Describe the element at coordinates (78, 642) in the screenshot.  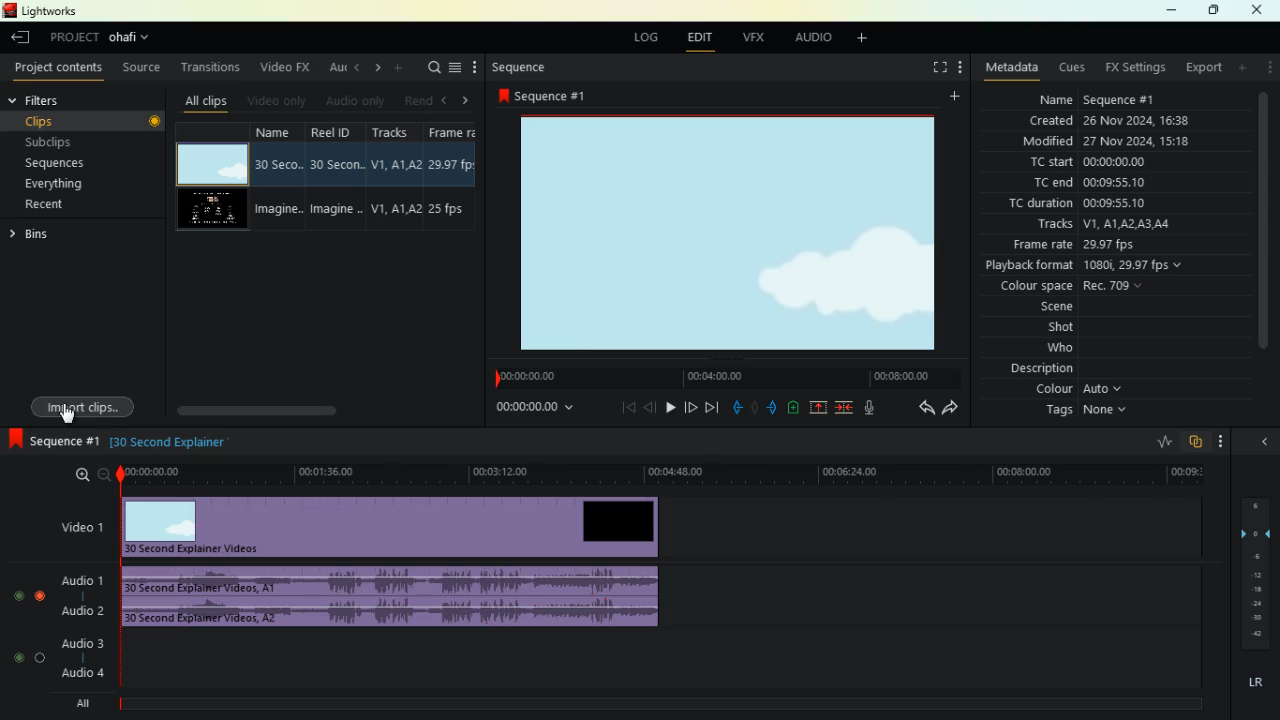
I see `audio3` at that location.